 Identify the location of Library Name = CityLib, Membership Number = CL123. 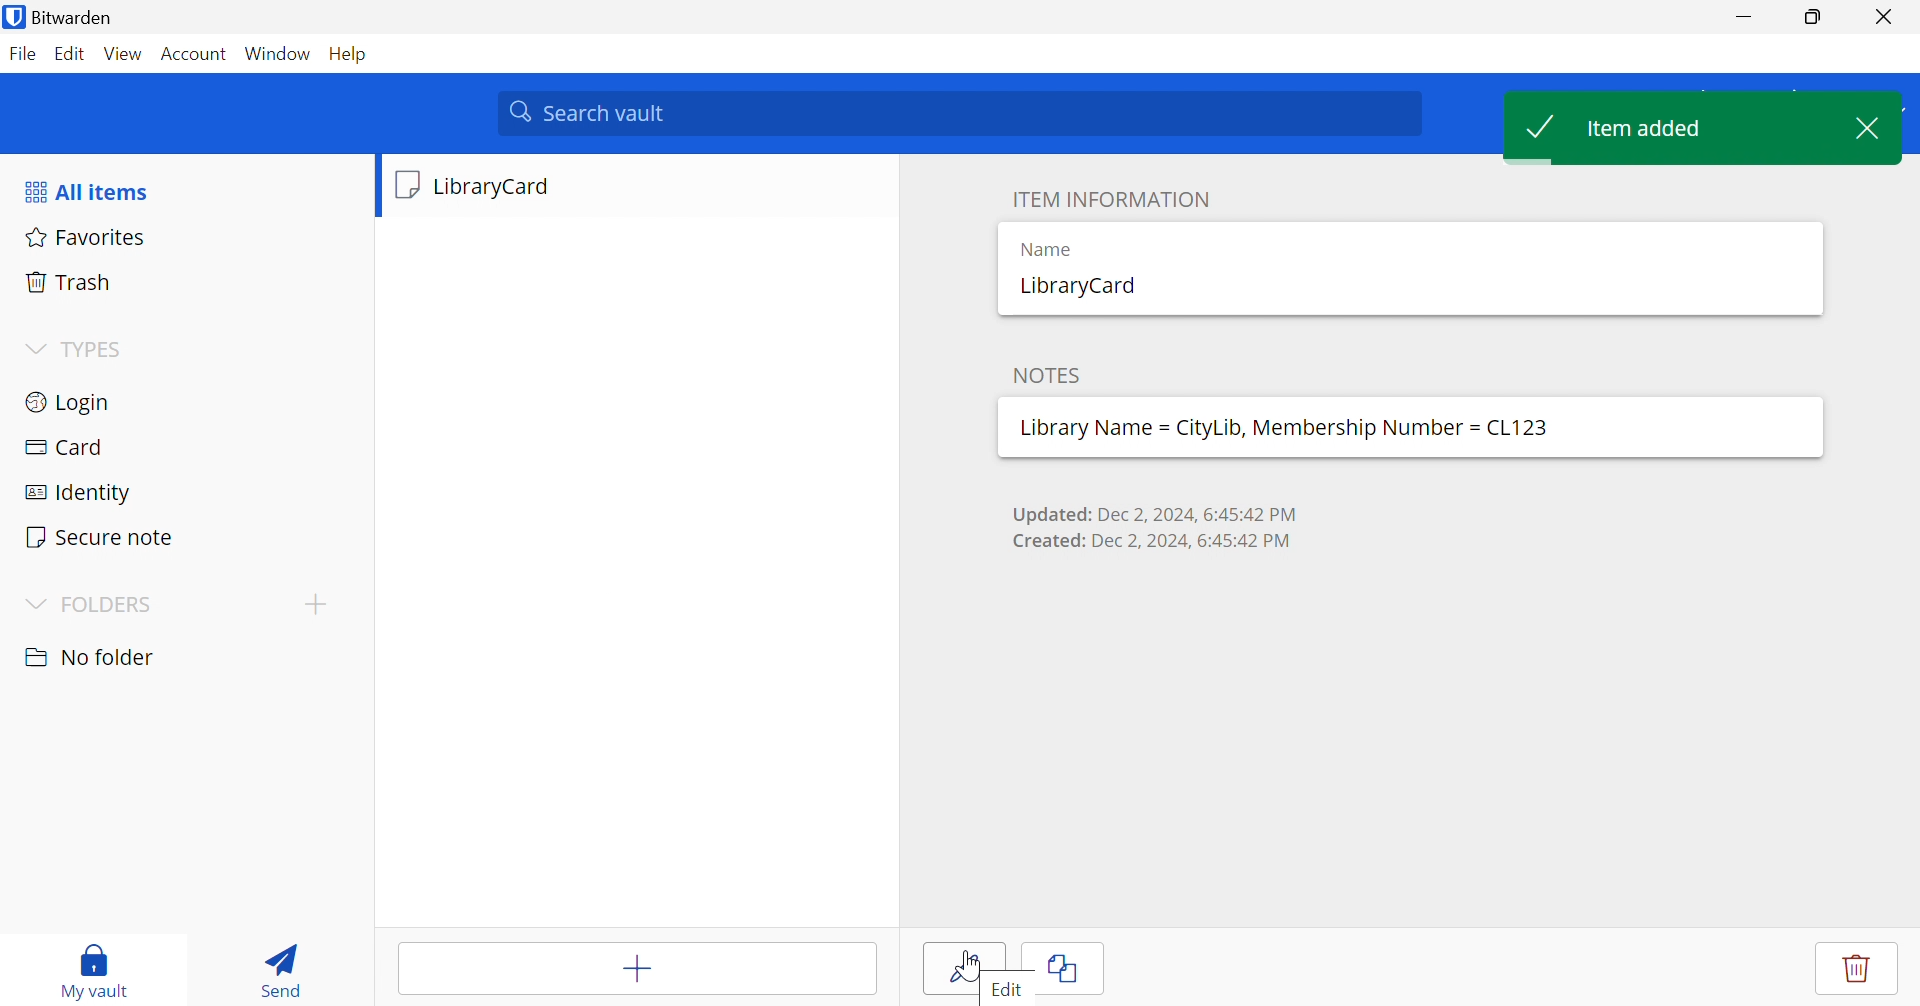
(1287, 430).